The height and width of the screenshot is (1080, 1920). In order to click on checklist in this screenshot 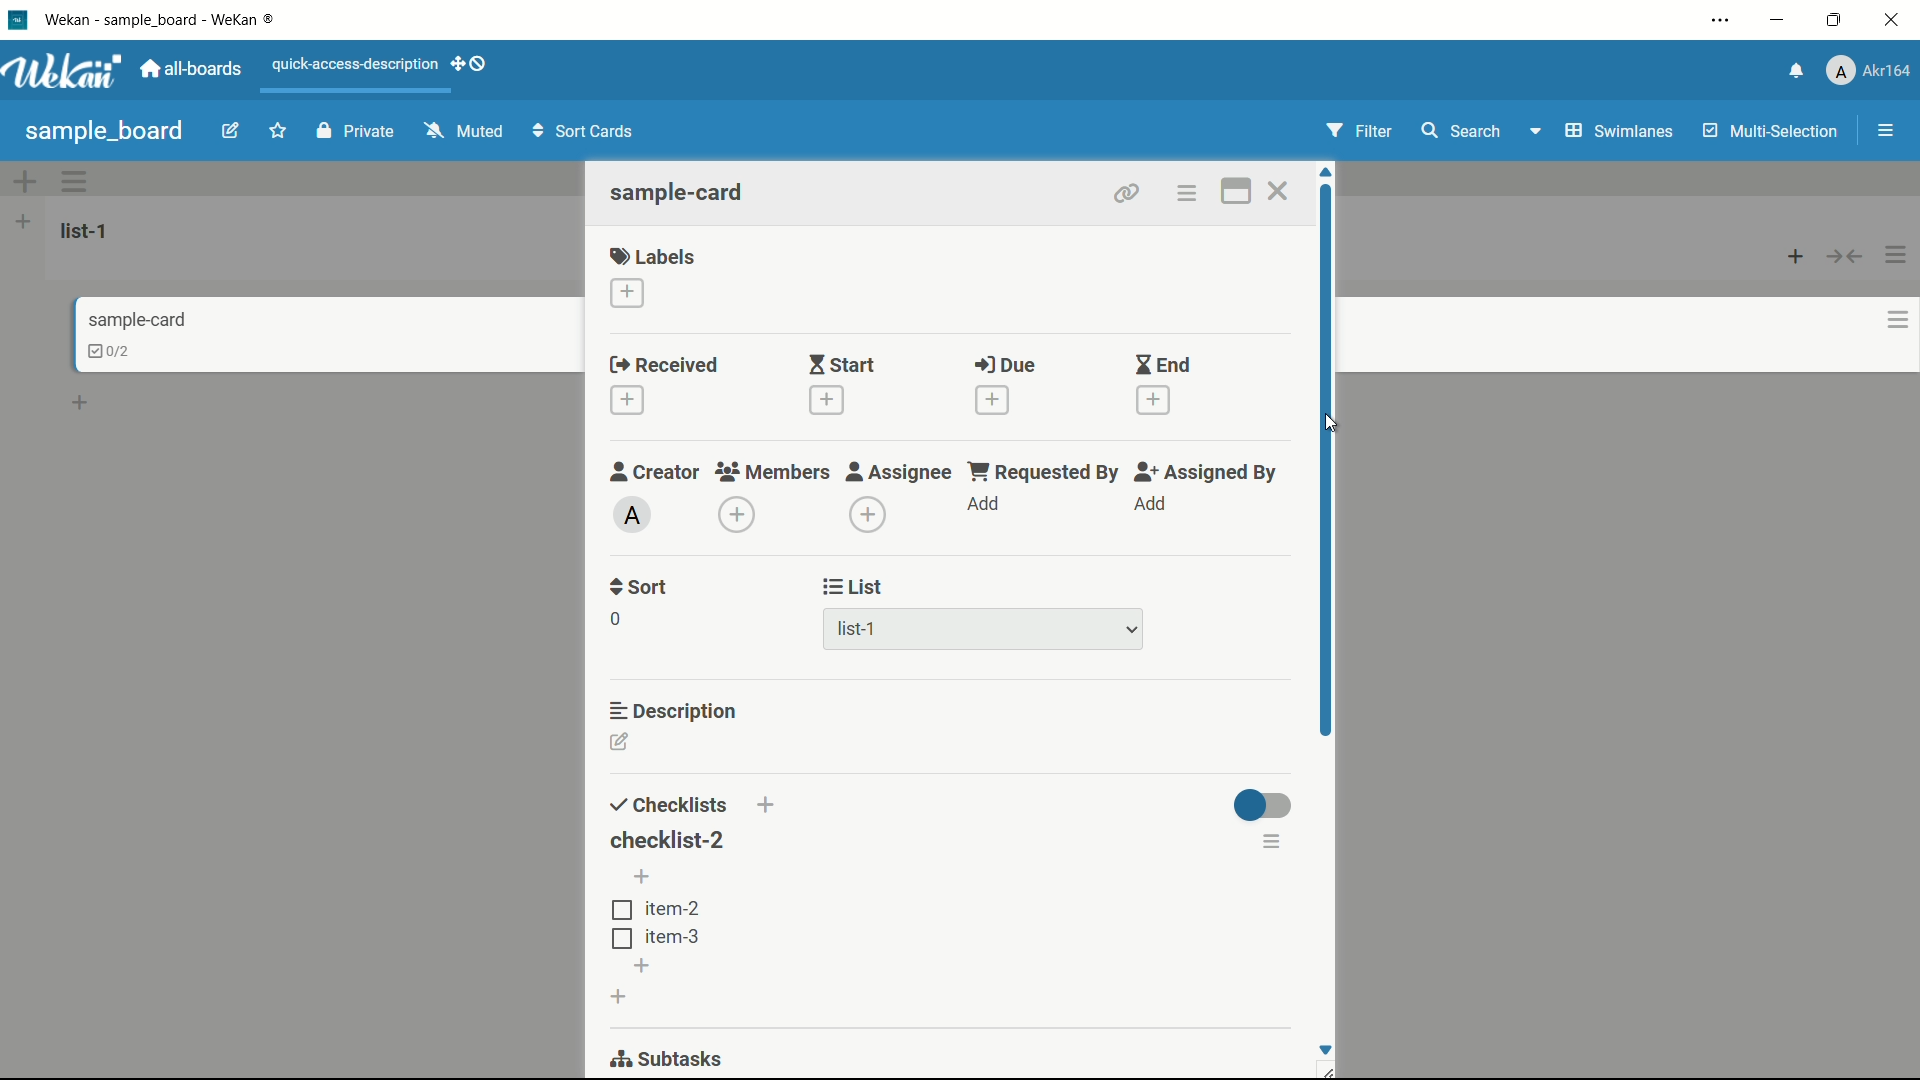, I will do `click(98, 350)`.